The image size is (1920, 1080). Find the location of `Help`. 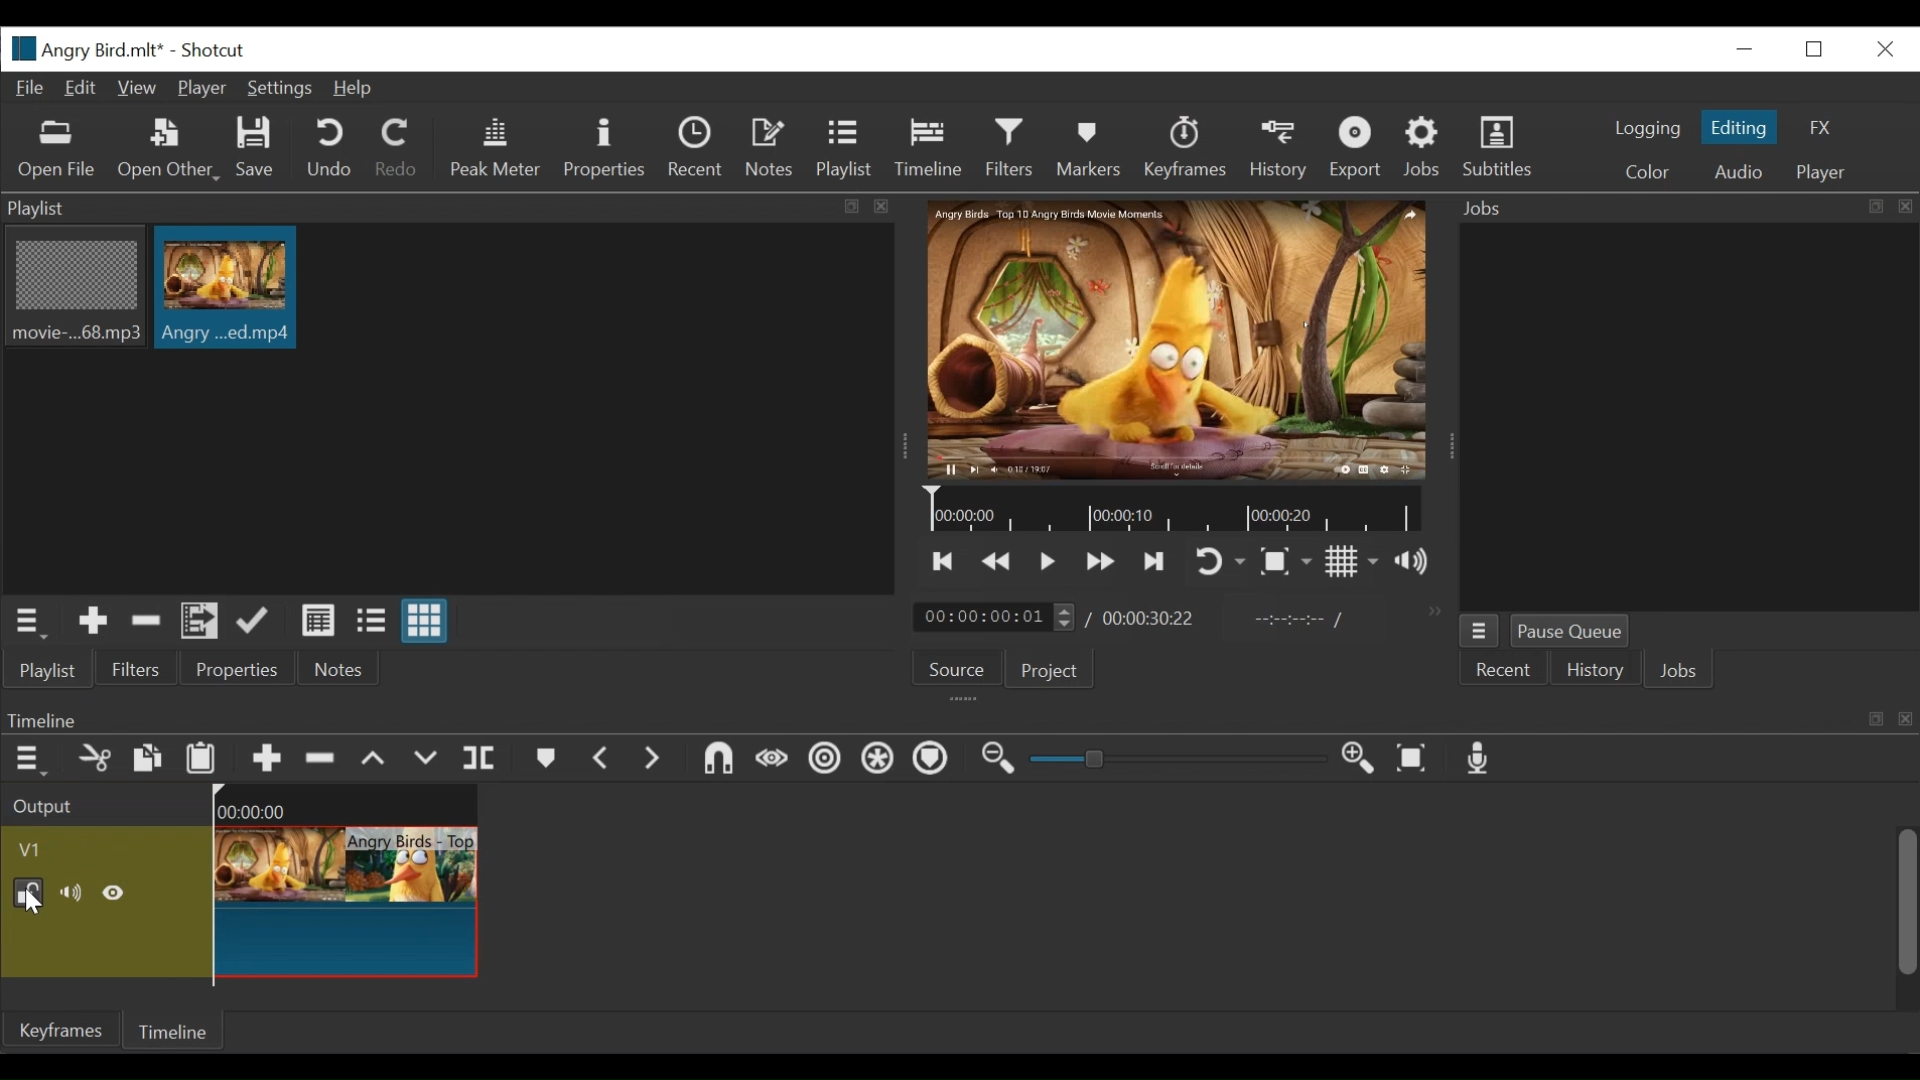

Help is located at coordinates (355, 90).